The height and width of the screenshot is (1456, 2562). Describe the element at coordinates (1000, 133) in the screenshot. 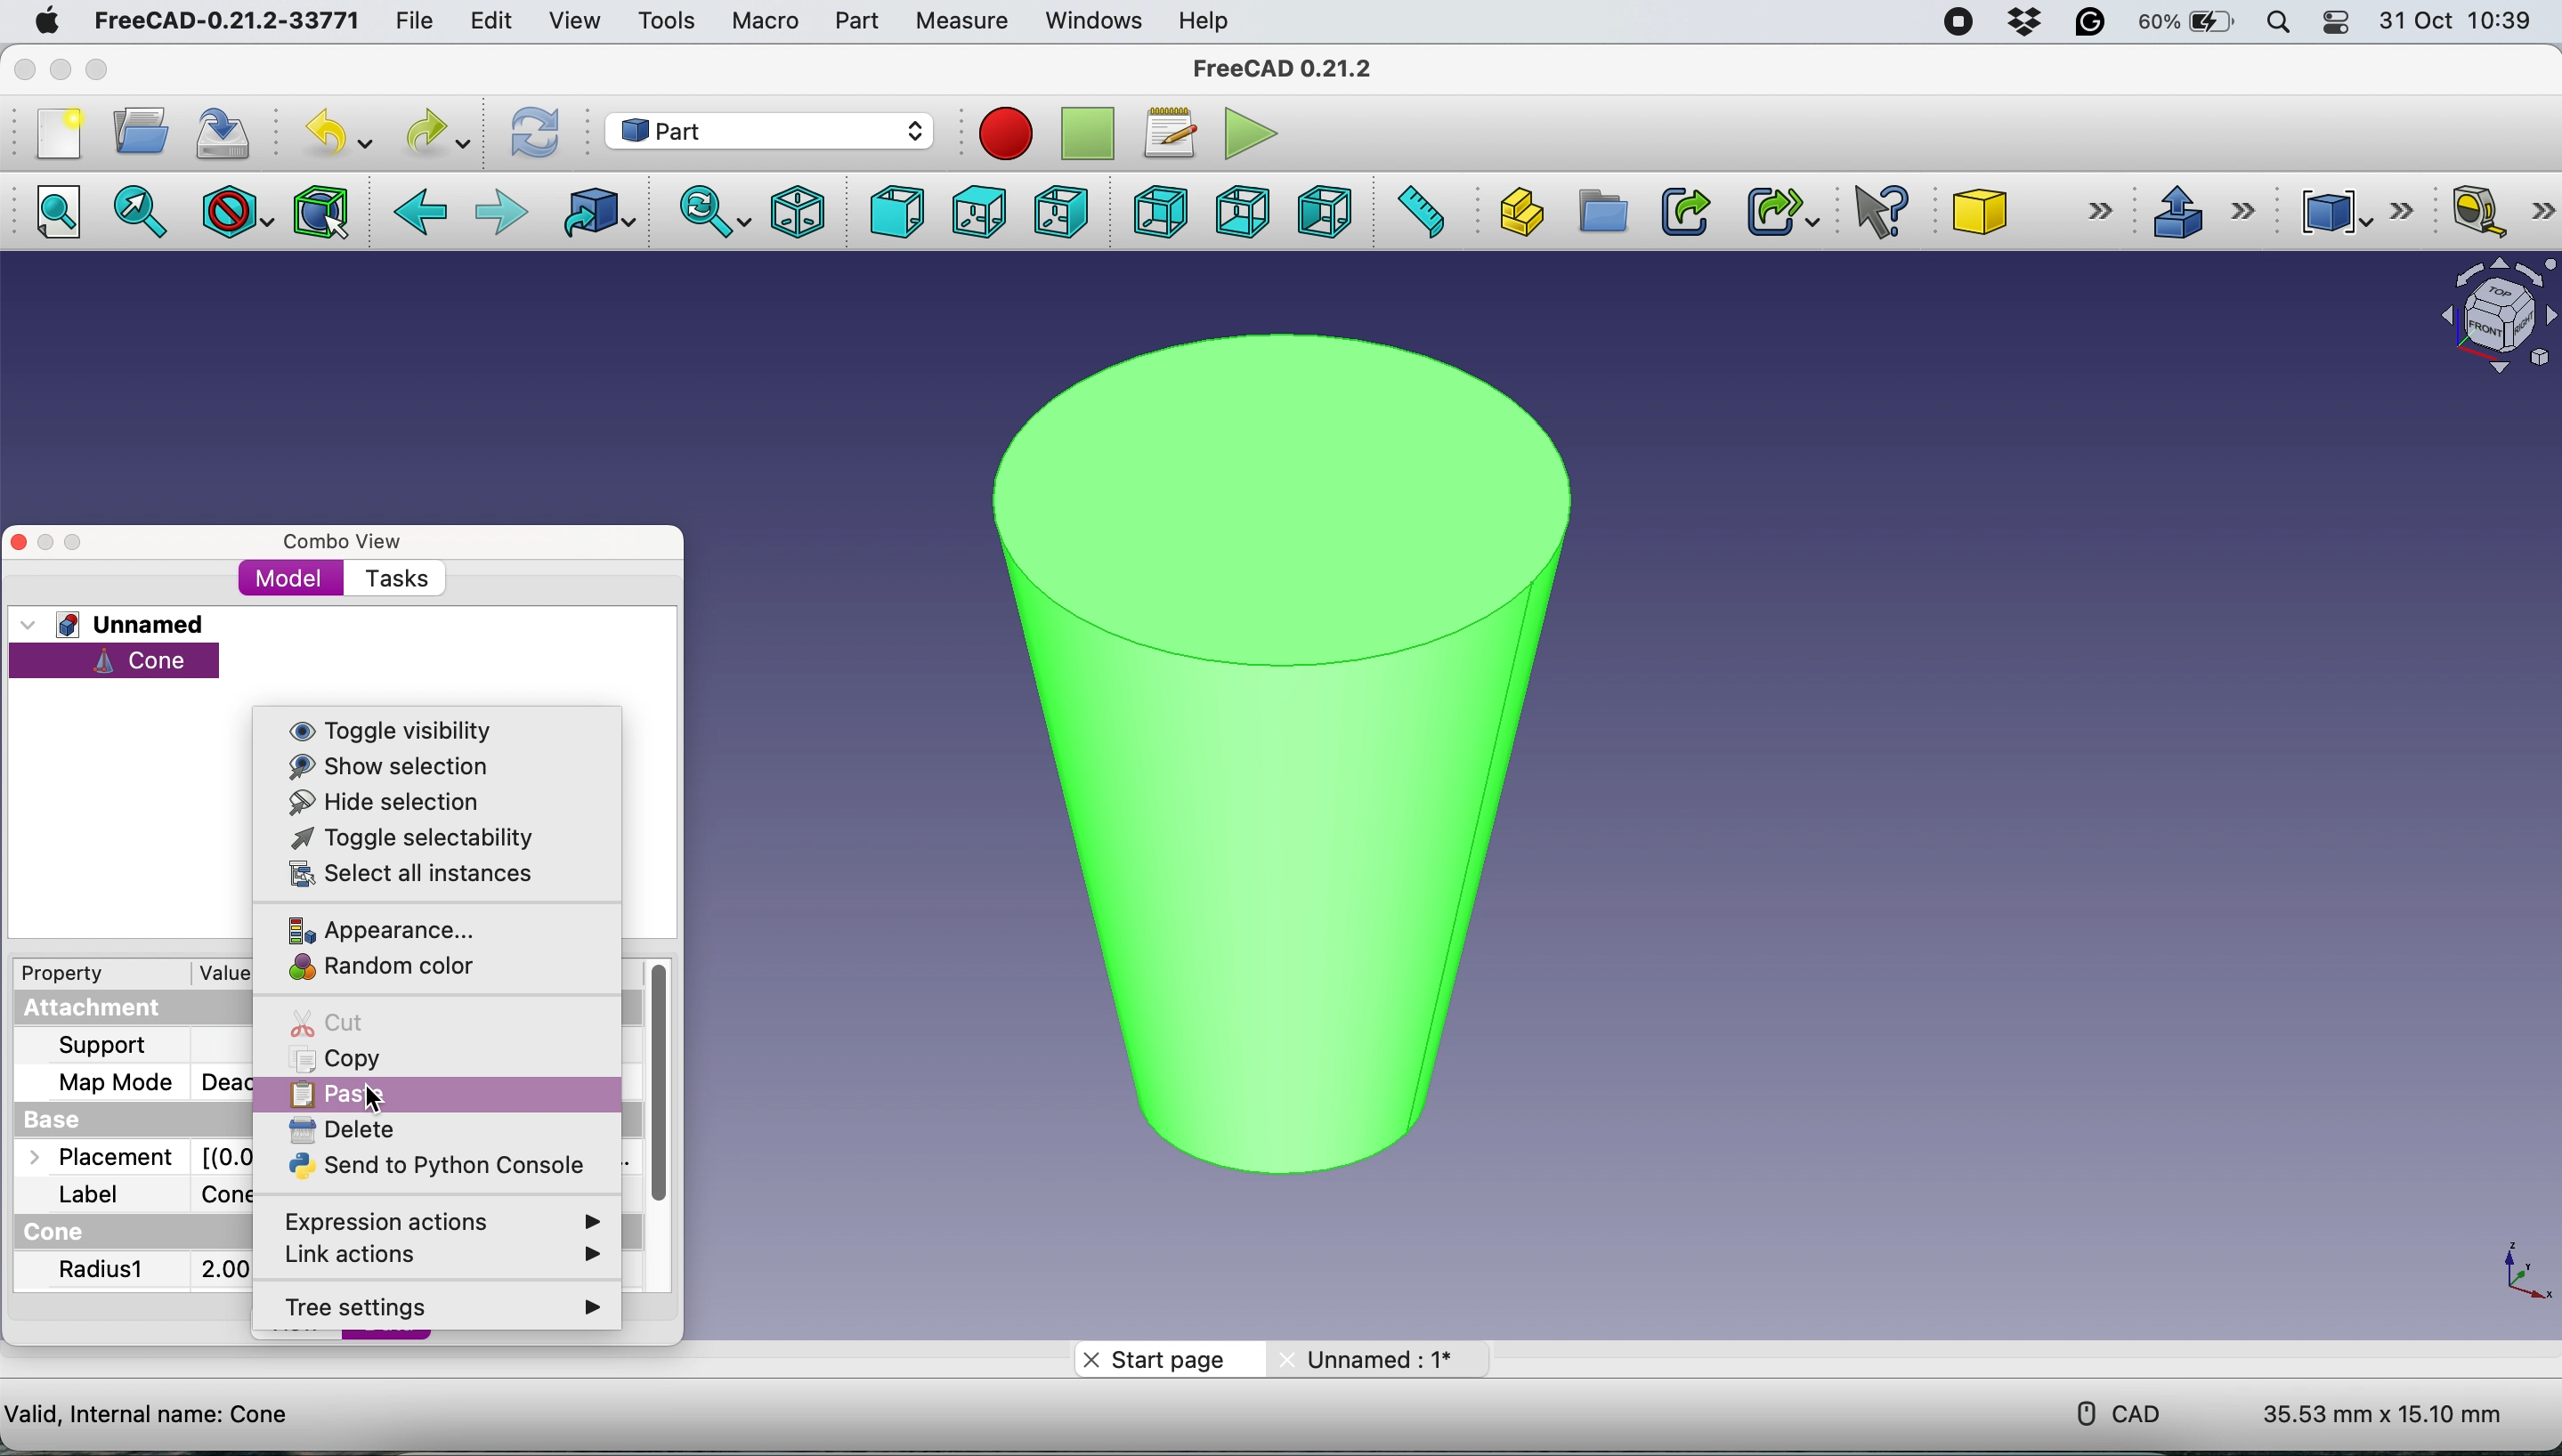

I see `stop macros` at that location.